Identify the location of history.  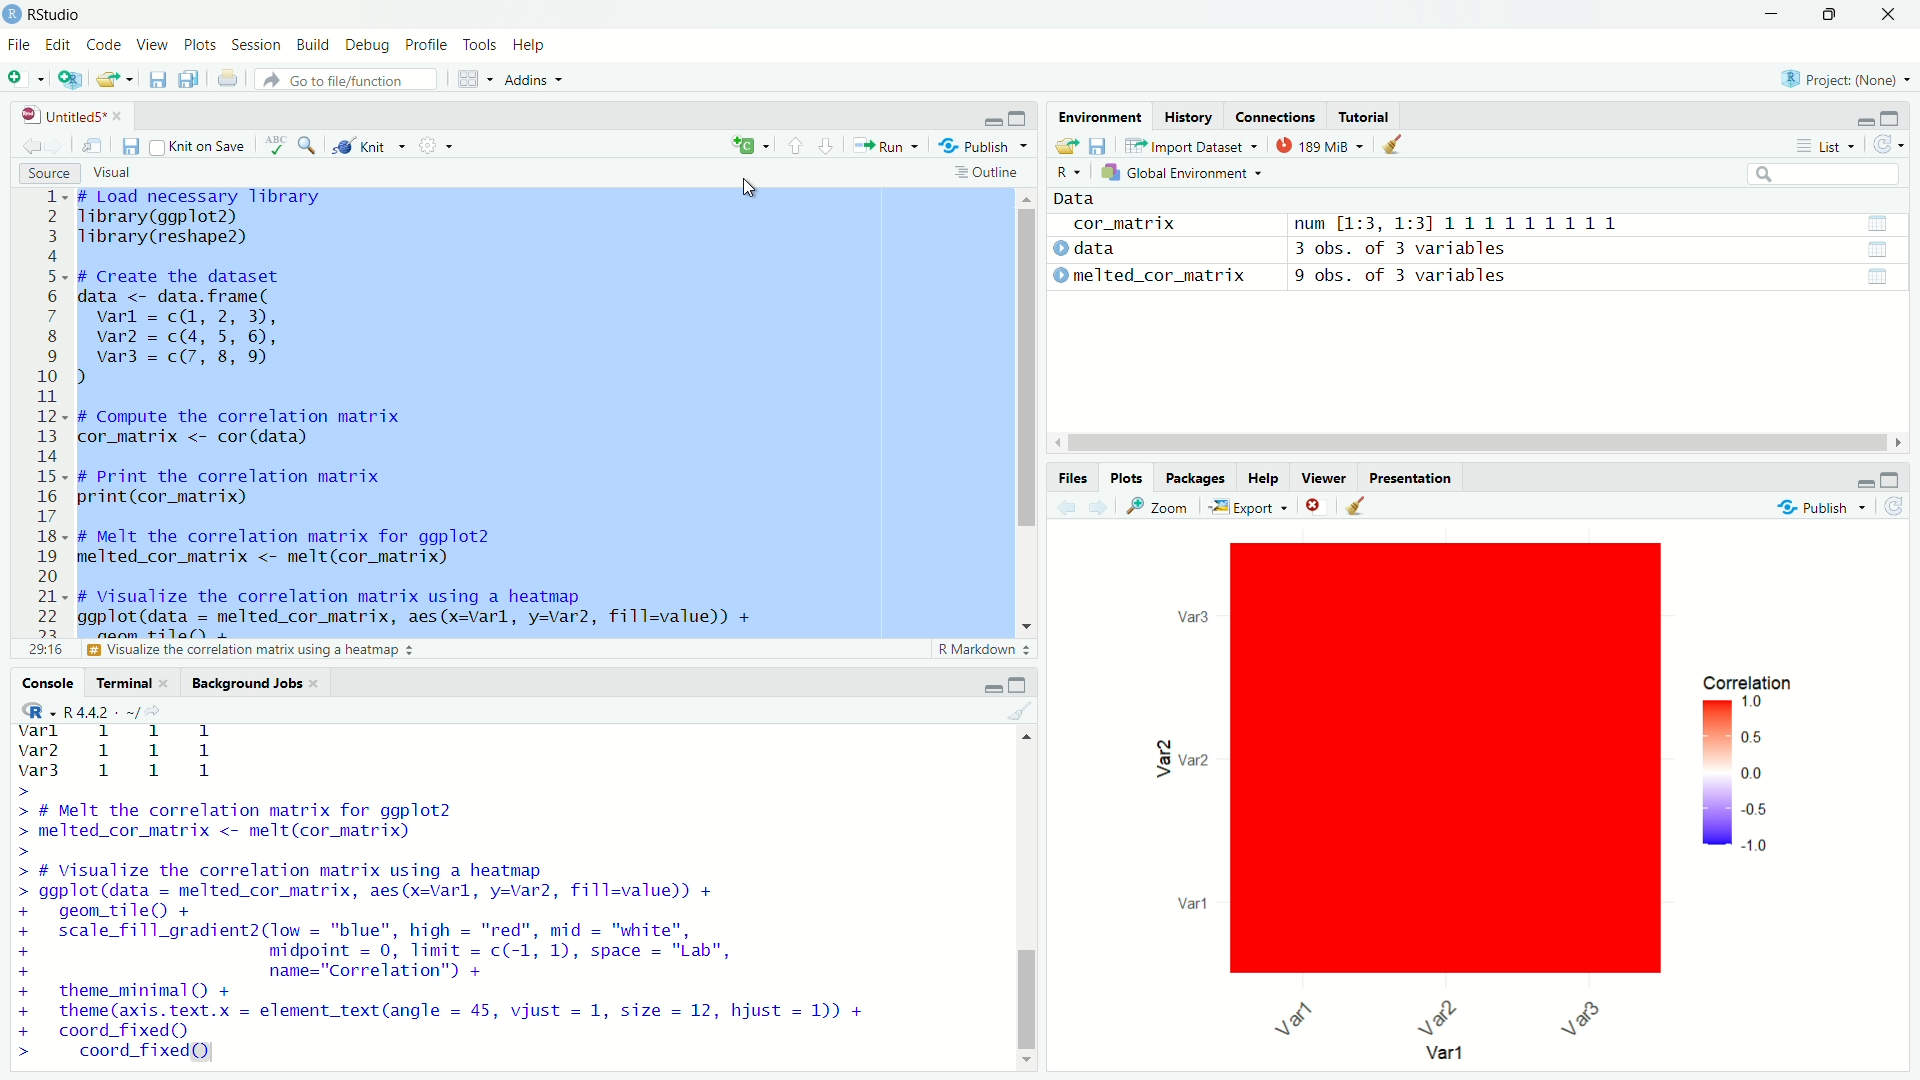
(1191, 116).